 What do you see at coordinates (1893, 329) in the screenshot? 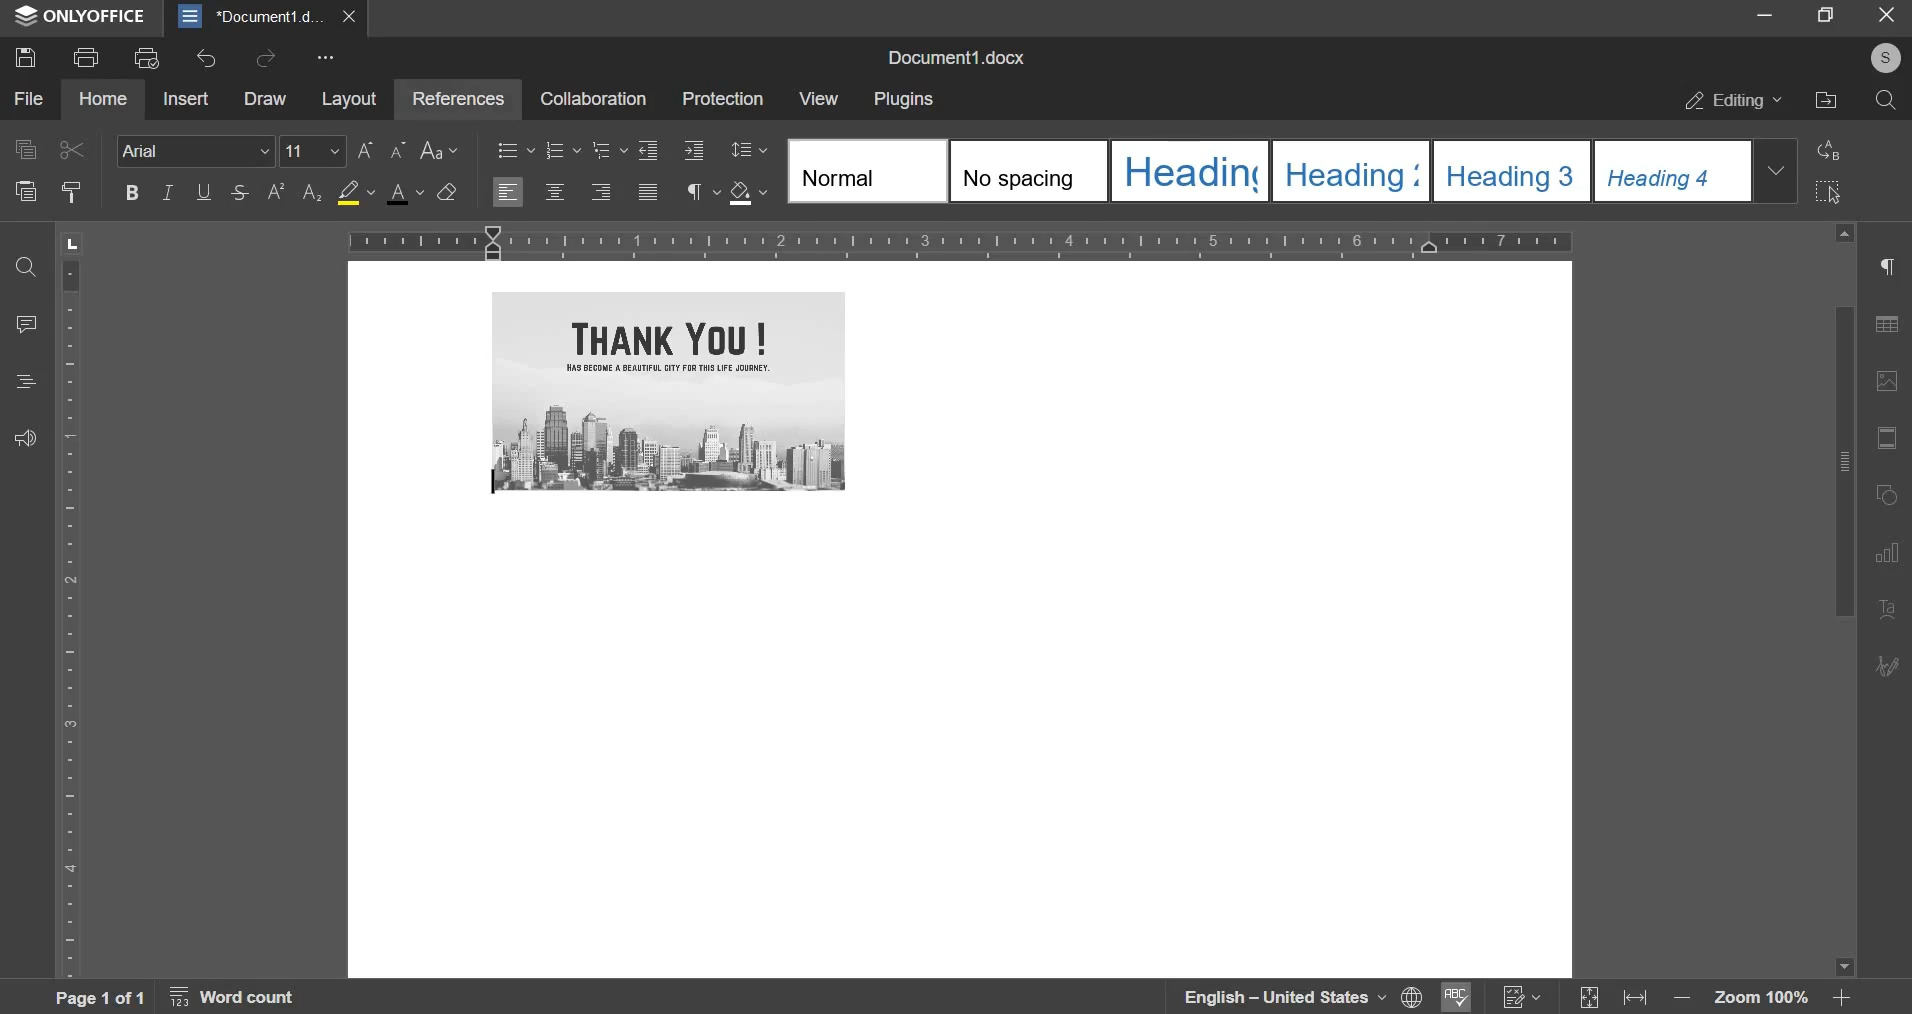
I see `table` at bounding box center [1893, 329].